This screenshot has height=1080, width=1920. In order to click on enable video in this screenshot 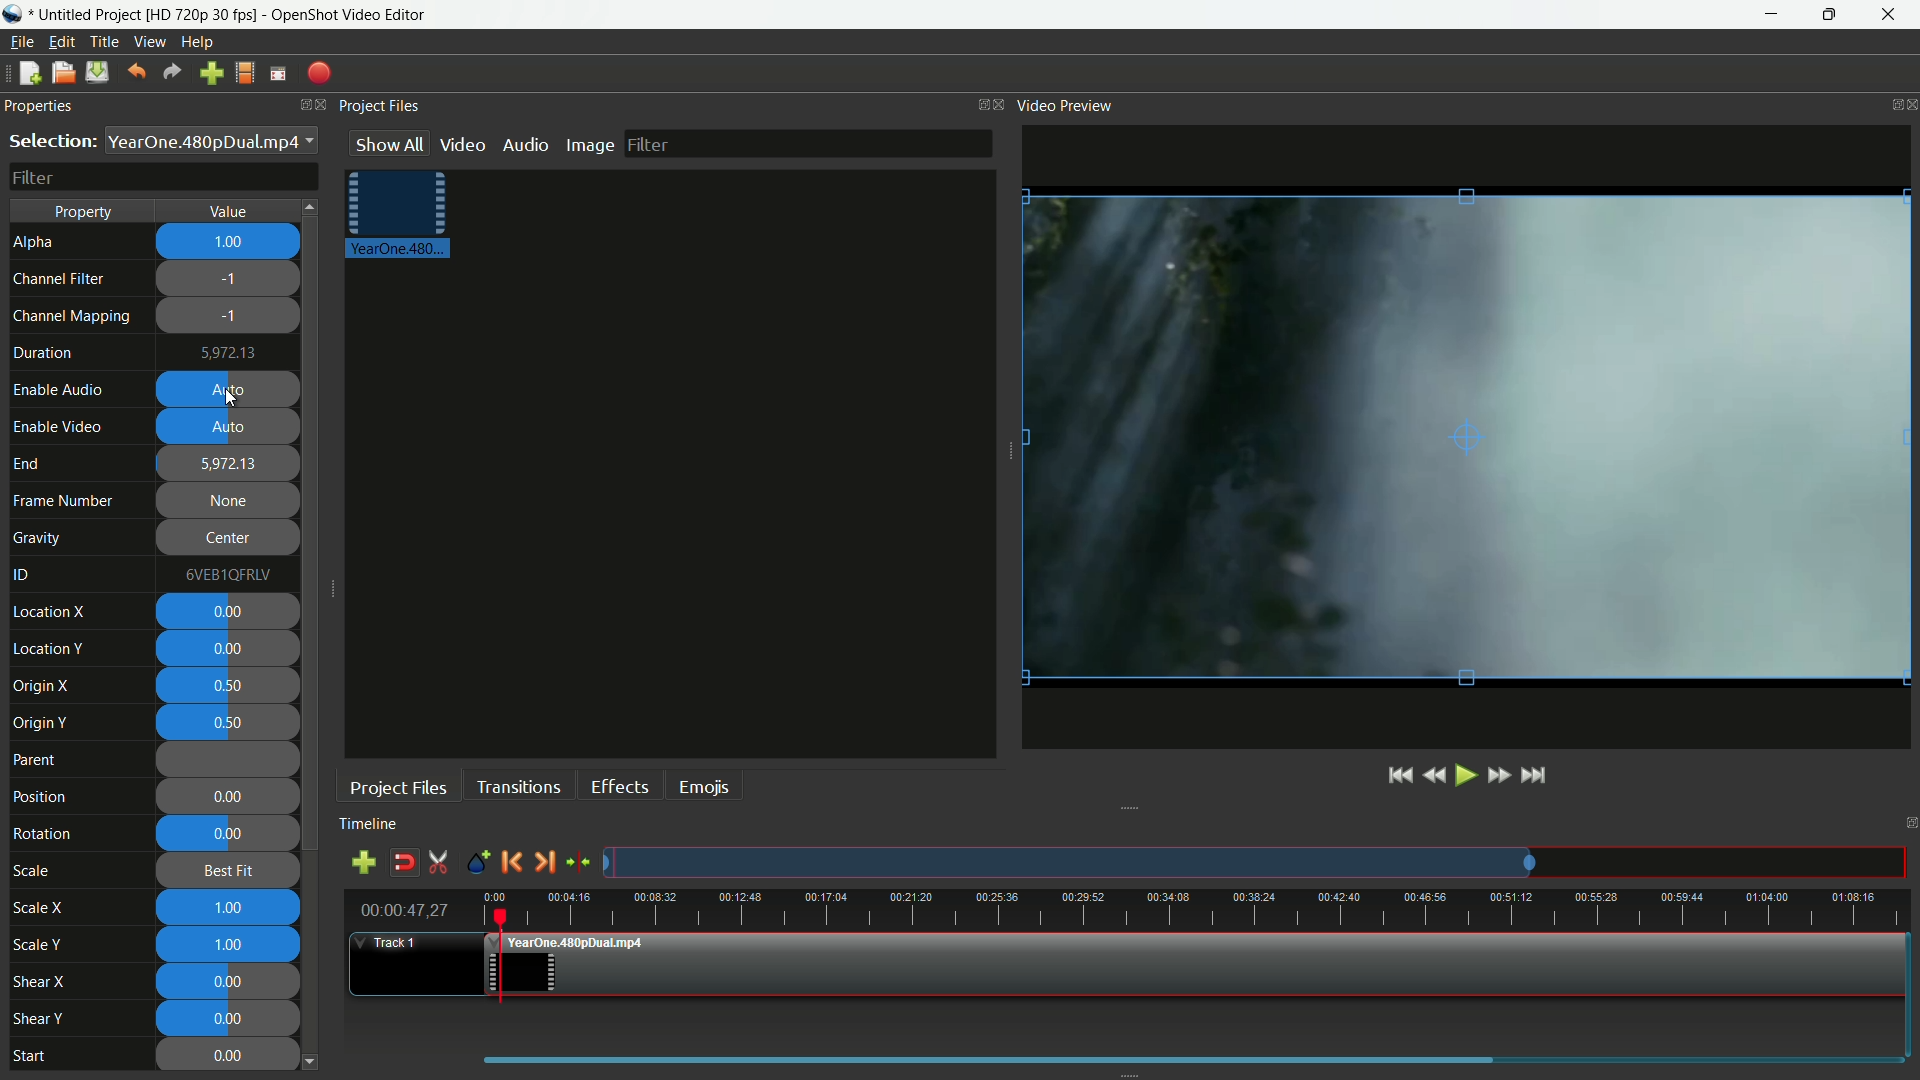, I will do `click(58, 427)`.